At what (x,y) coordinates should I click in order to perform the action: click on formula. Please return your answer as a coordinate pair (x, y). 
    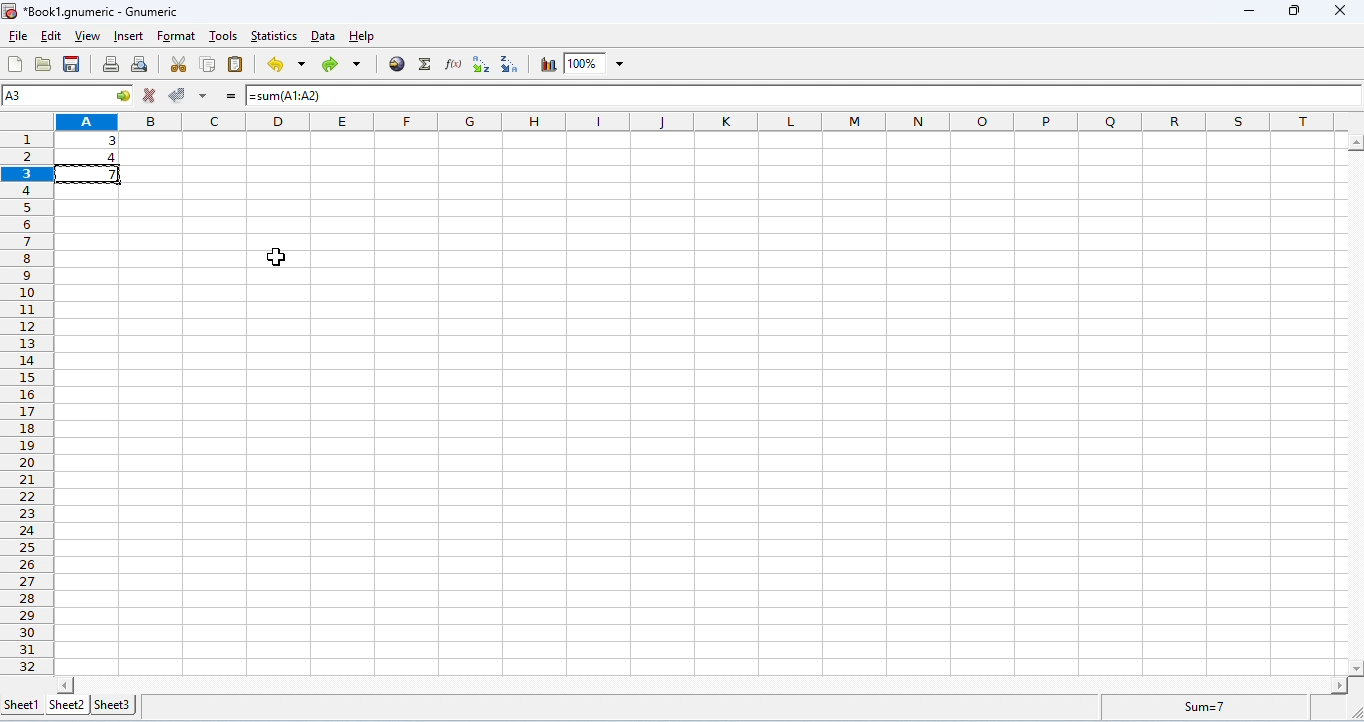
    Looking at the image, I should click on (1196, 707).